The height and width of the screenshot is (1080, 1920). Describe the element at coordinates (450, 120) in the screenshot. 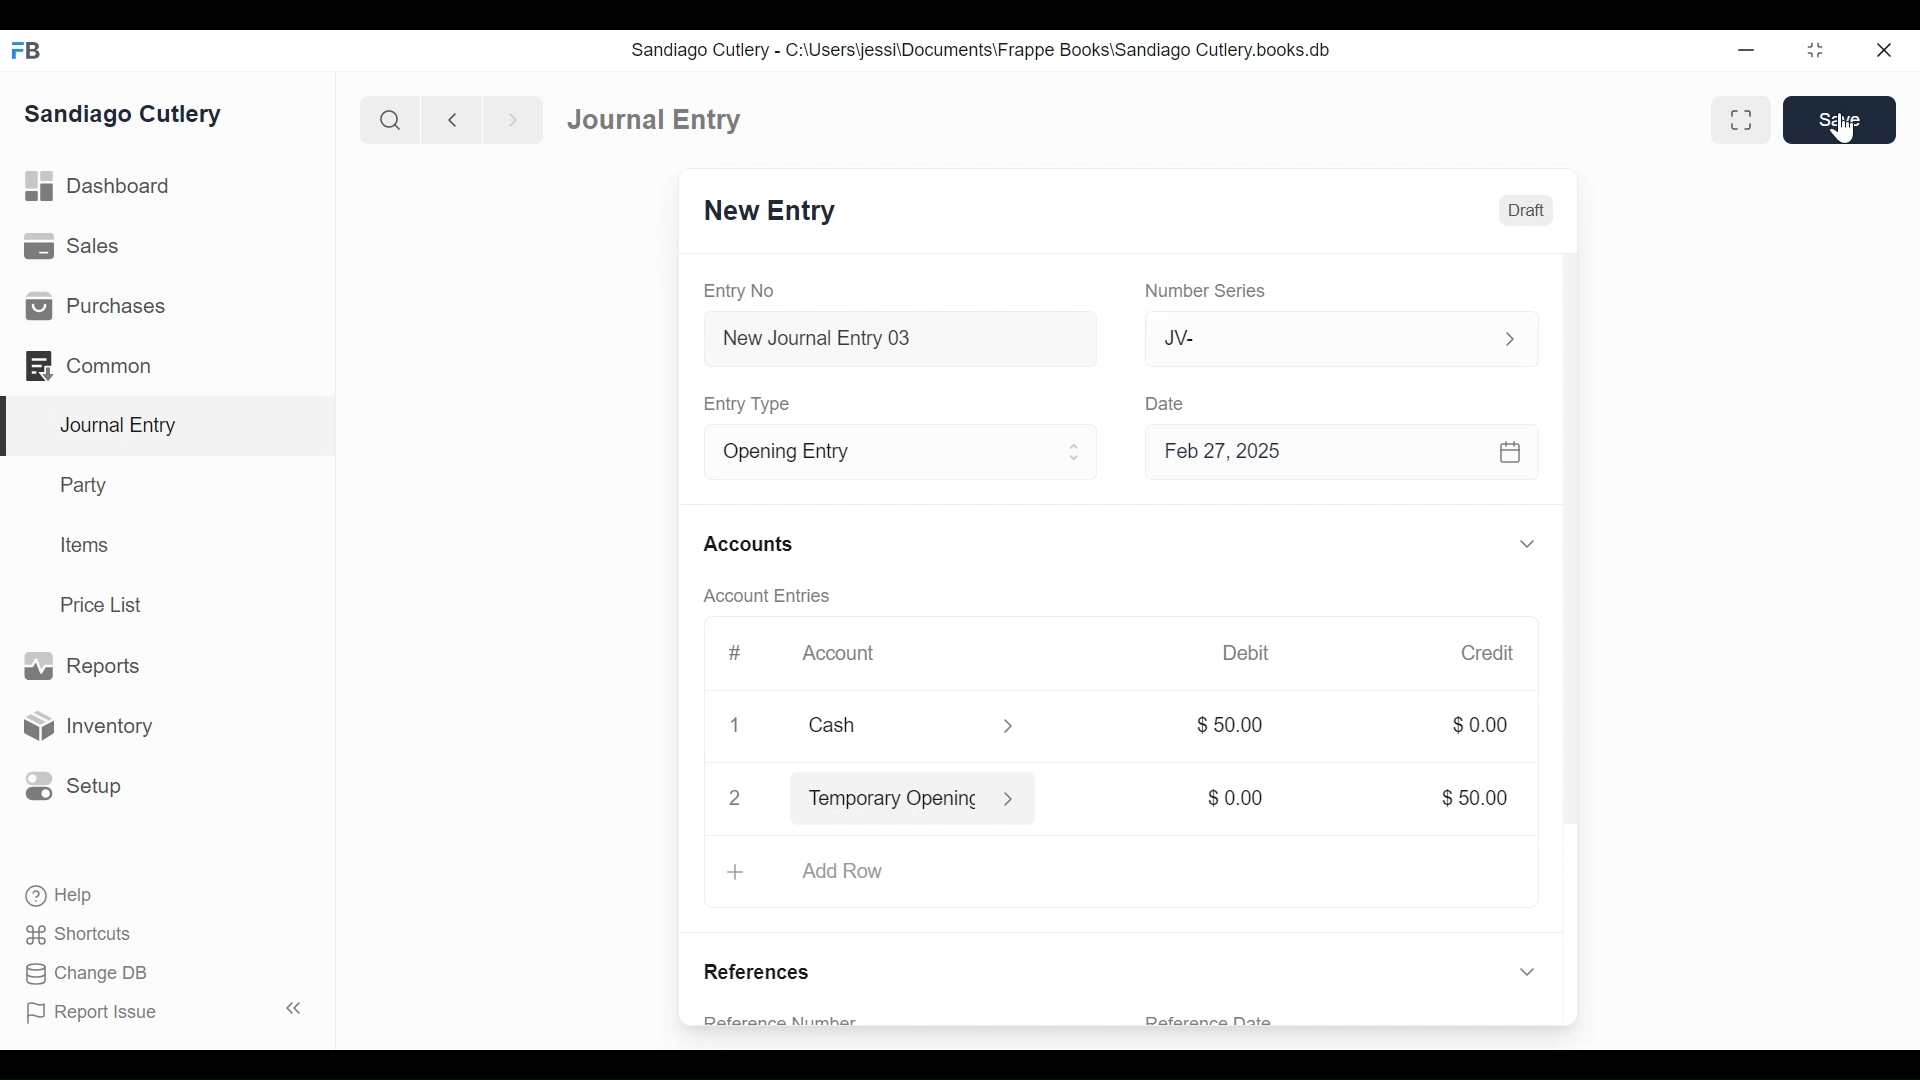

I see `Navigate back` at that location.